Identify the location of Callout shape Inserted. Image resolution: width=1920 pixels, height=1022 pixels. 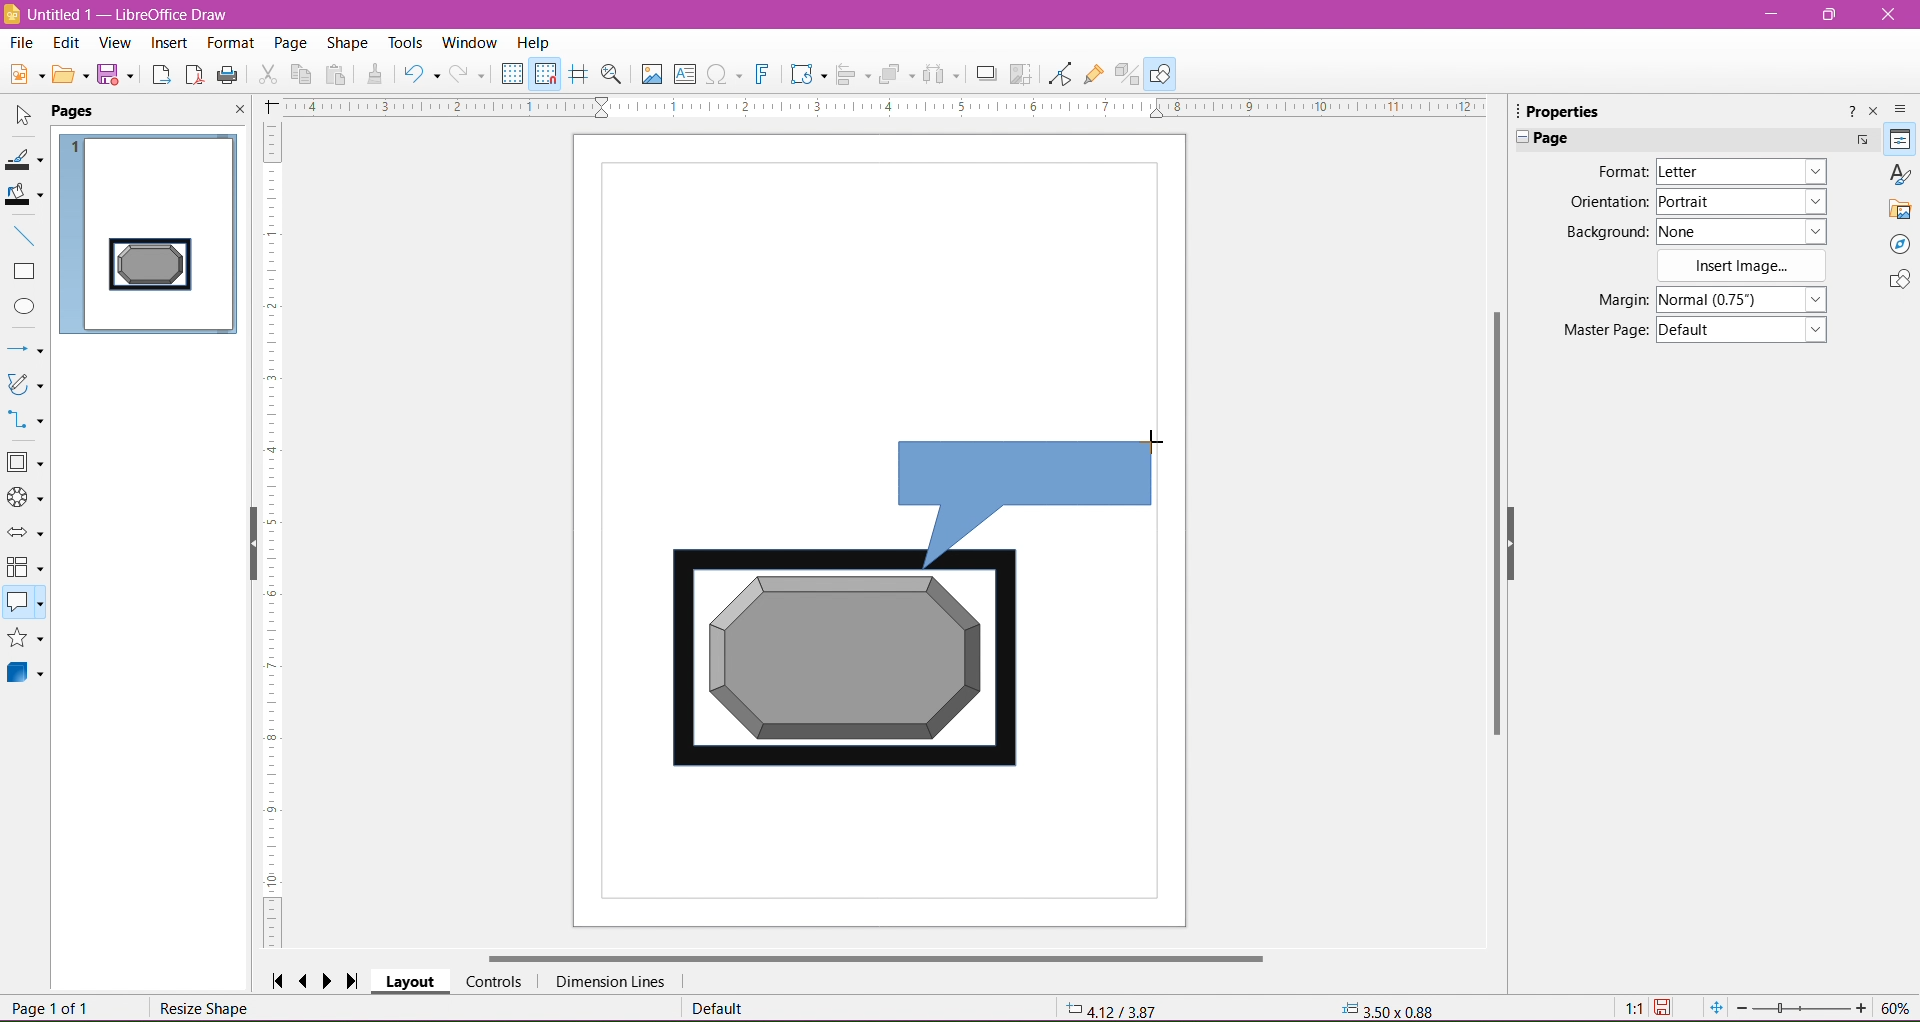
(1035, 500).